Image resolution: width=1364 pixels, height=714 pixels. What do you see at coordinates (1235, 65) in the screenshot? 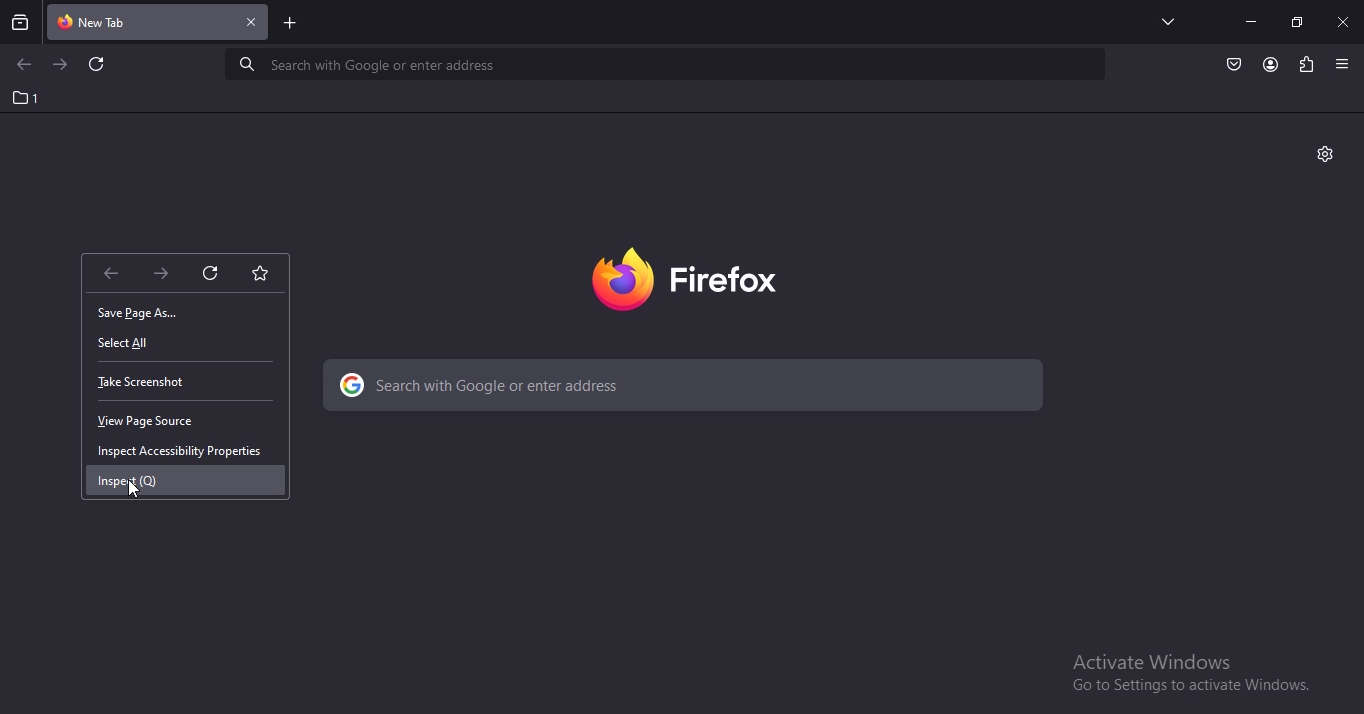
I see `save to pocket` at bounding box center [1235, 65].